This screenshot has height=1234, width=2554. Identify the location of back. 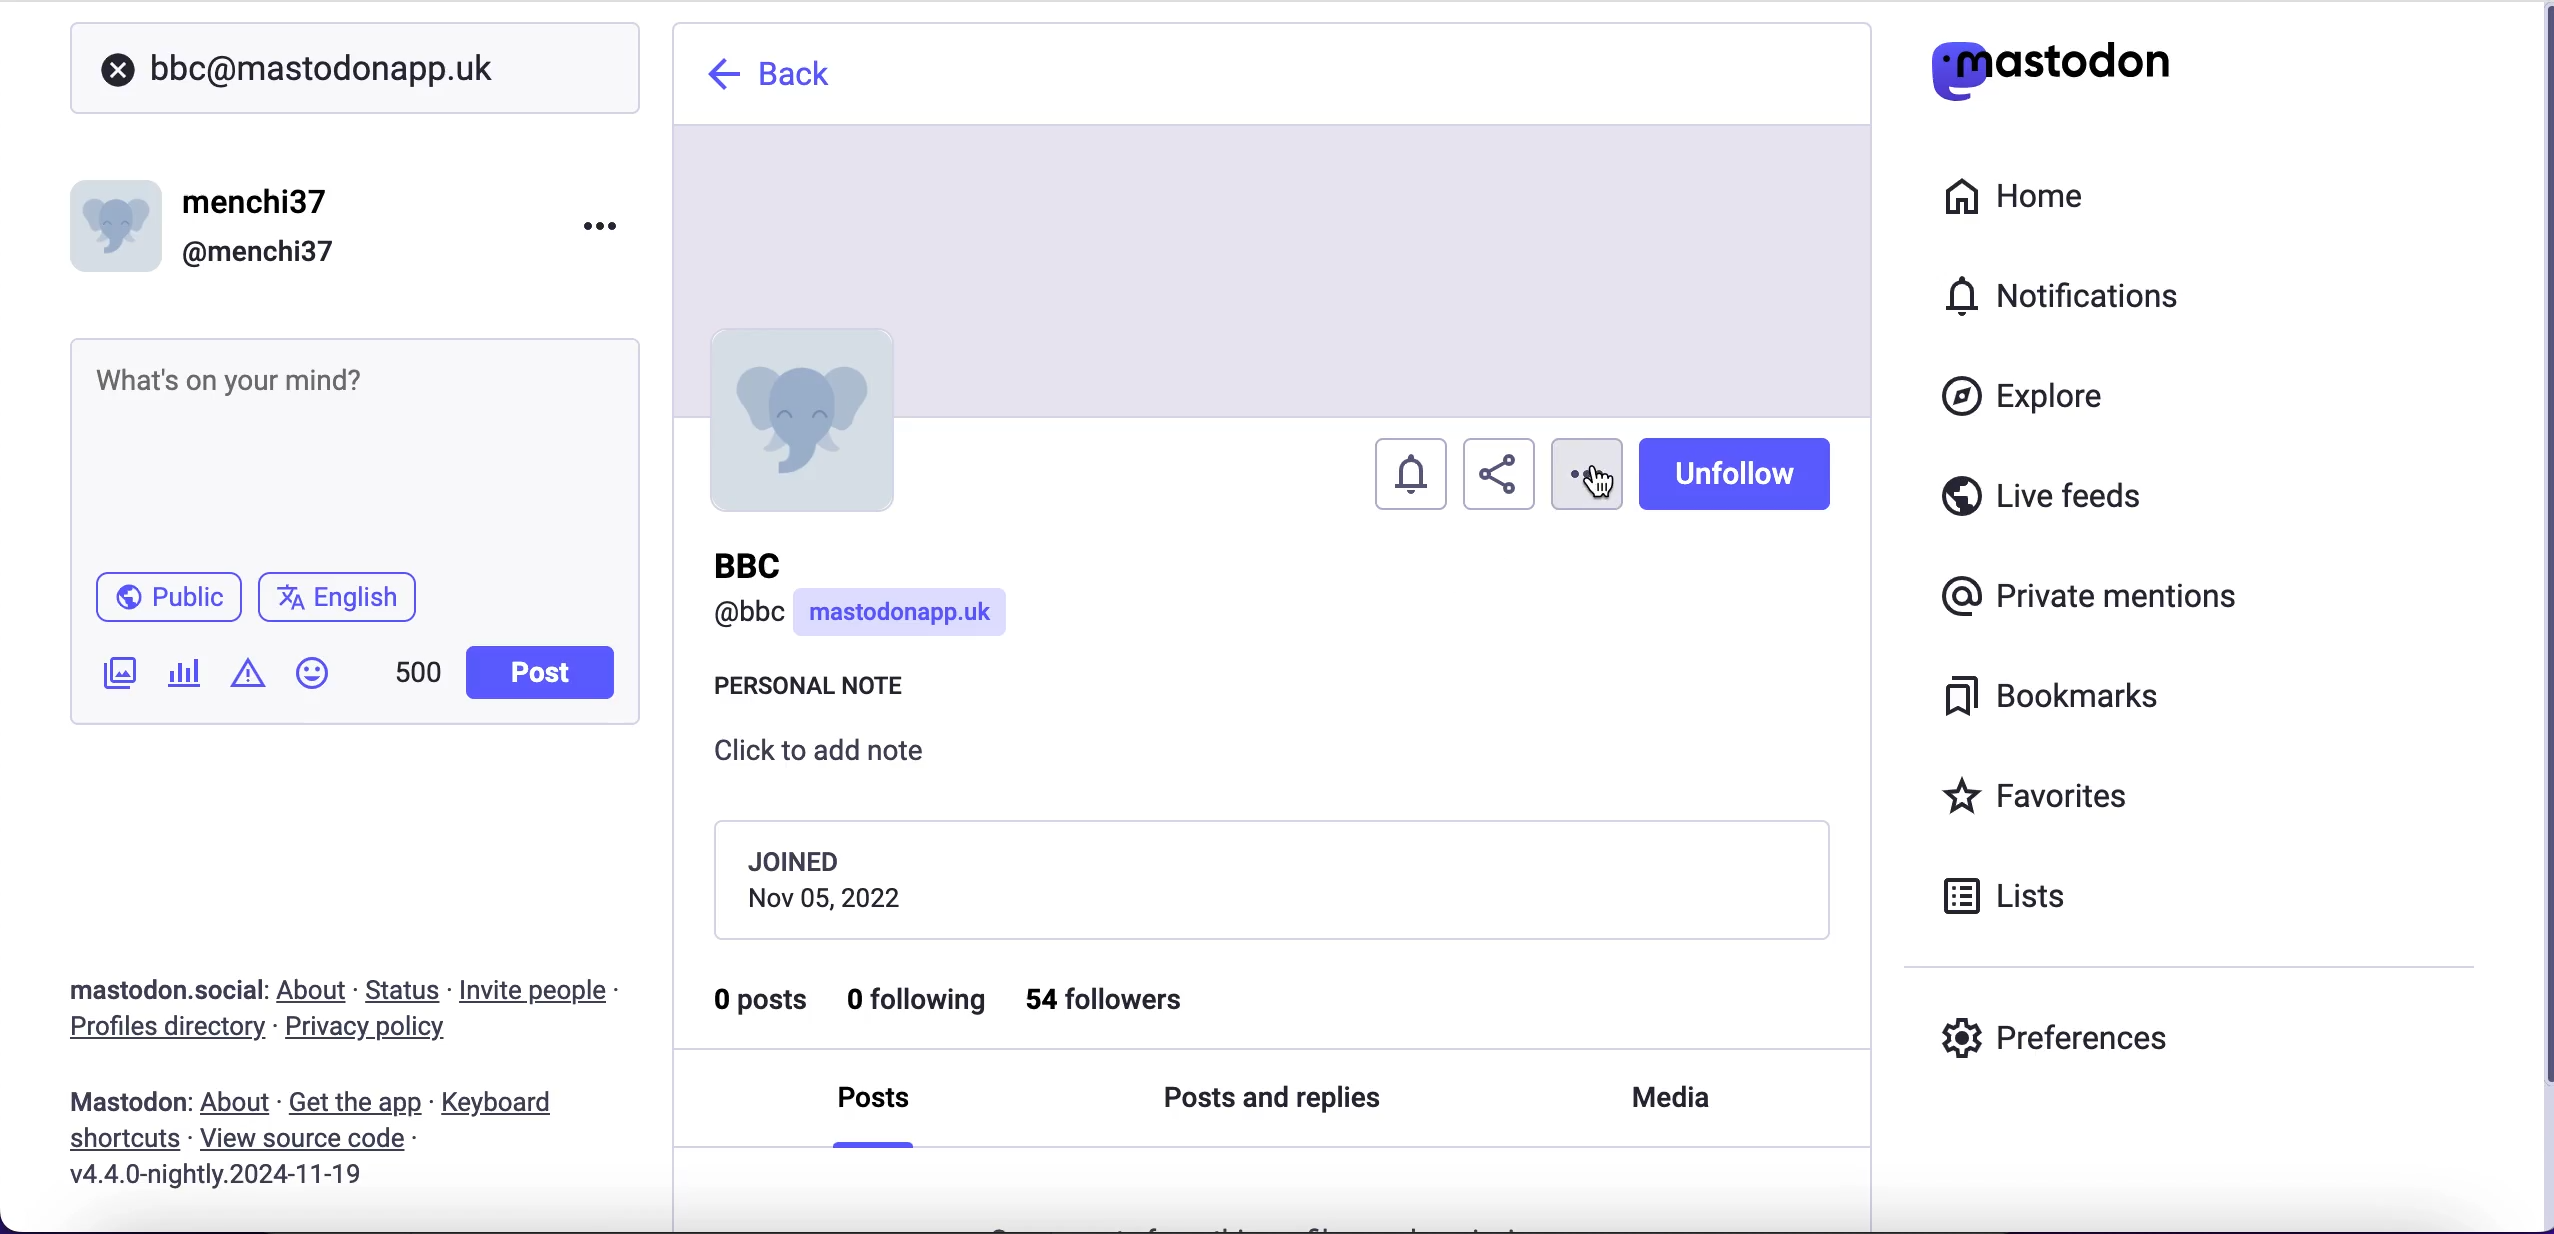
(774, 74).